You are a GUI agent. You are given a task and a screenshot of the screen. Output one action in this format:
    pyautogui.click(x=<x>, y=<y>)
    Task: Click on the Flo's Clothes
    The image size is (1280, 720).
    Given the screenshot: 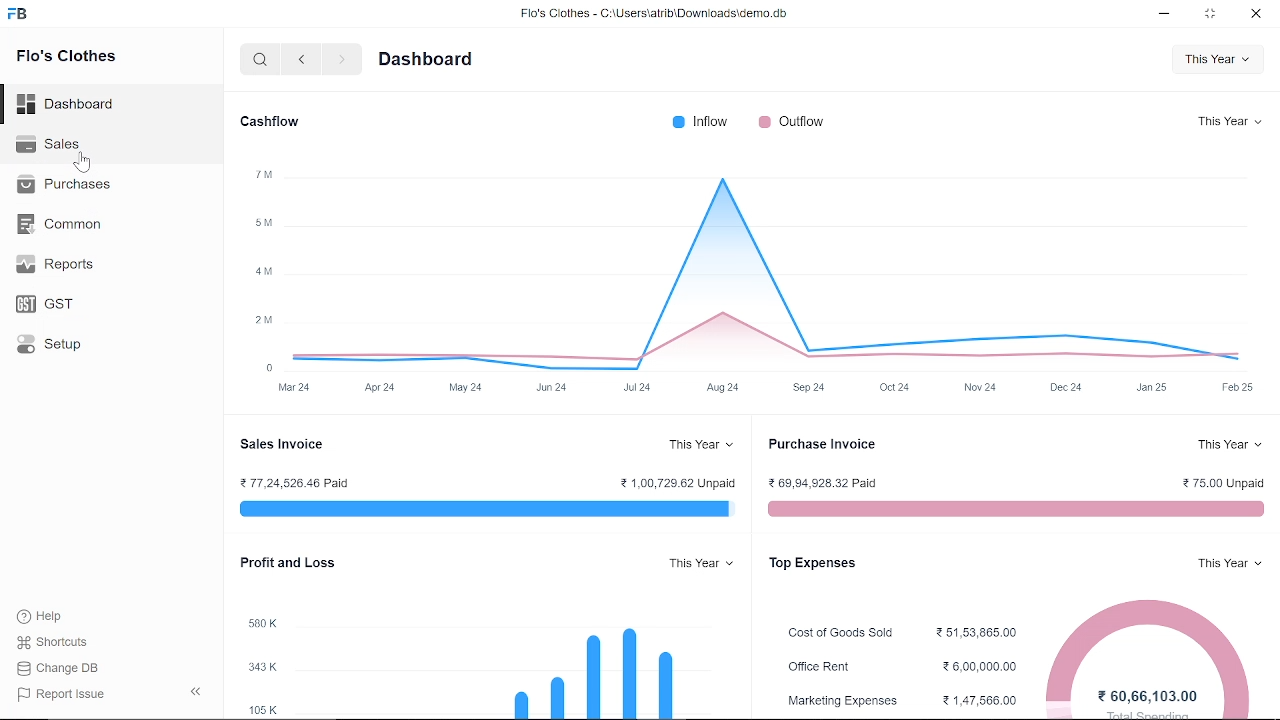 What is the action you would take?
    pyautogui.click(x=66, y=58)
    